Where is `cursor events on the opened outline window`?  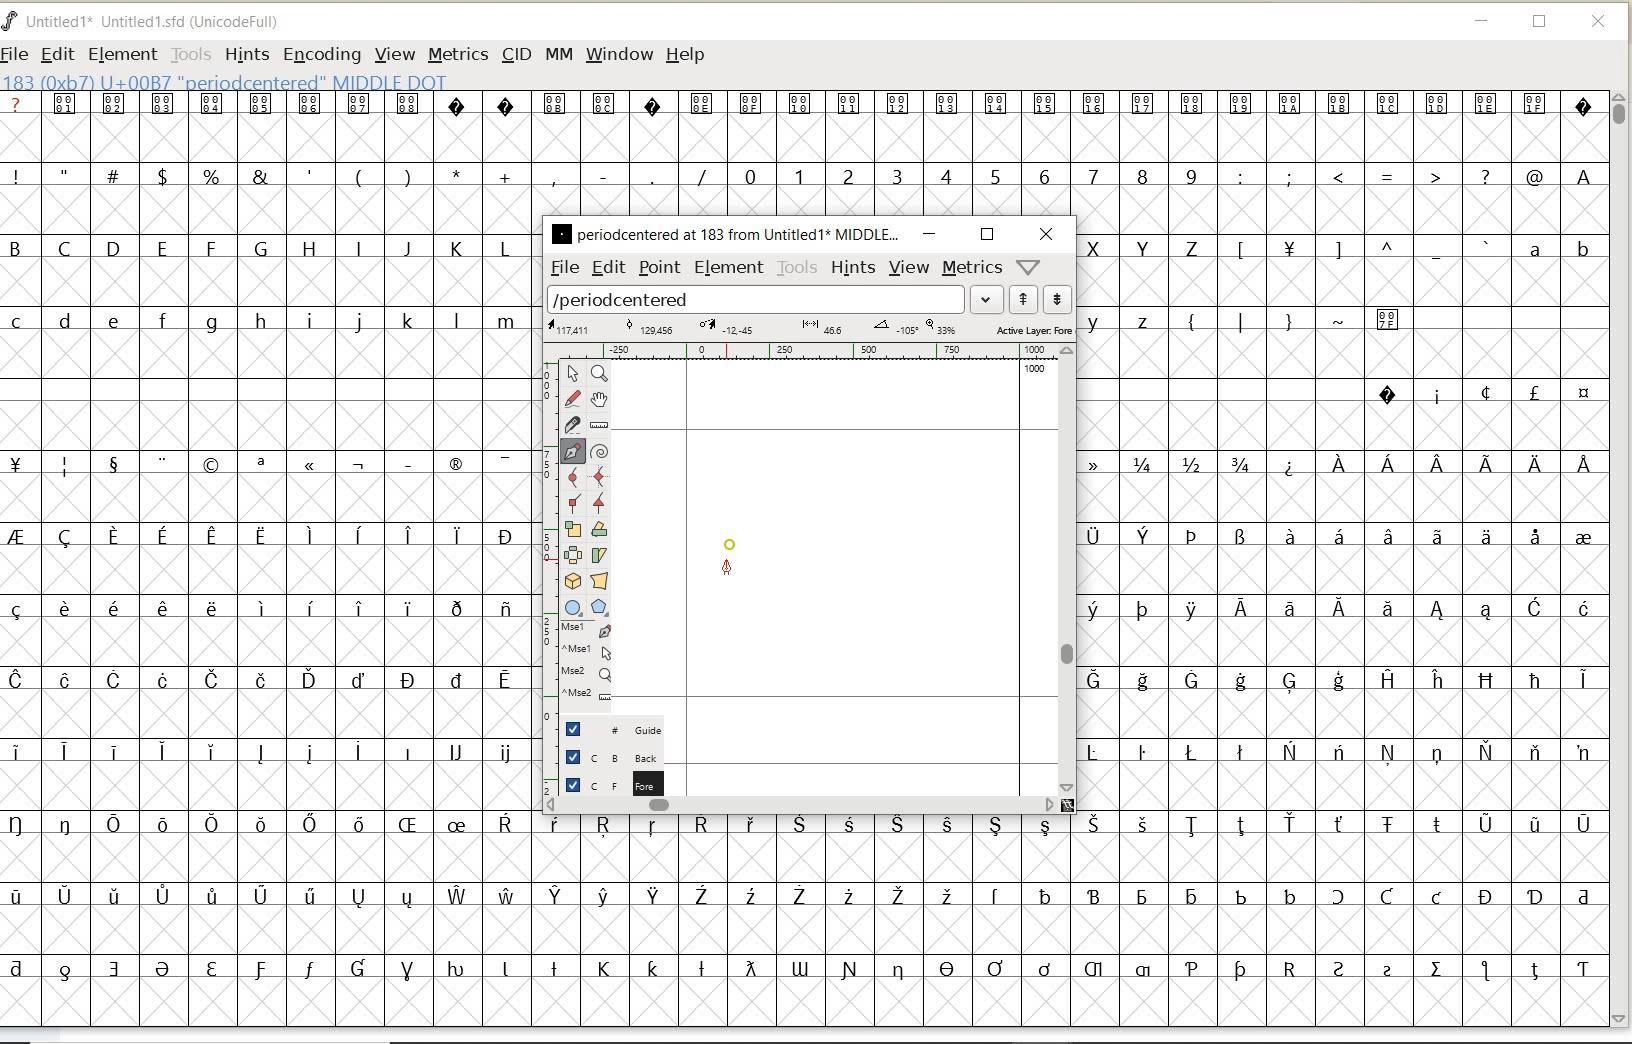
cursor events on the opened outline window is located at coordinates (587, 662).